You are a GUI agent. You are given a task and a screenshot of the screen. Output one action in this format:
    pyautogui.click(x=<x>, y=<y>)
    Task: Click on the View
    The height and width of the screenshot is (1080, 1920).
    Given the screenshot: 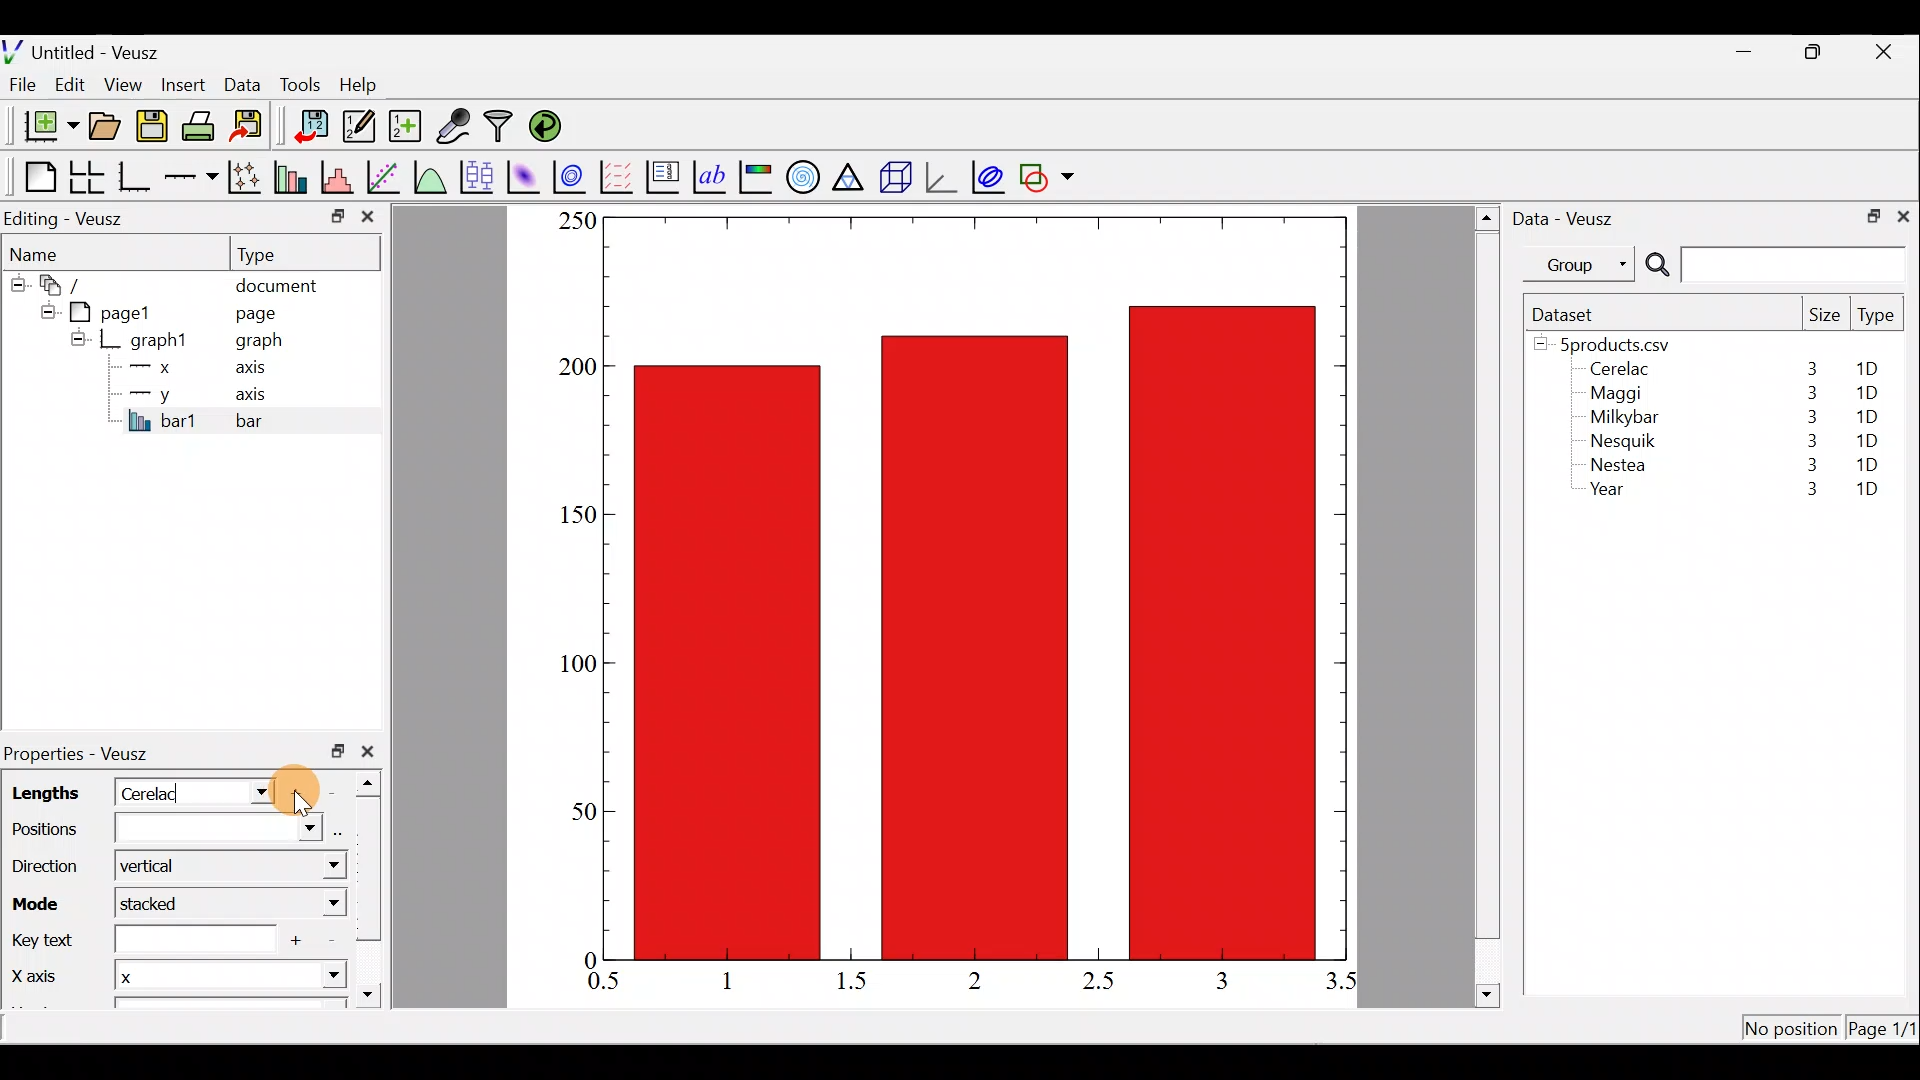 What is the action you would take?
    pyautogui.click(x=127, y=80)
    